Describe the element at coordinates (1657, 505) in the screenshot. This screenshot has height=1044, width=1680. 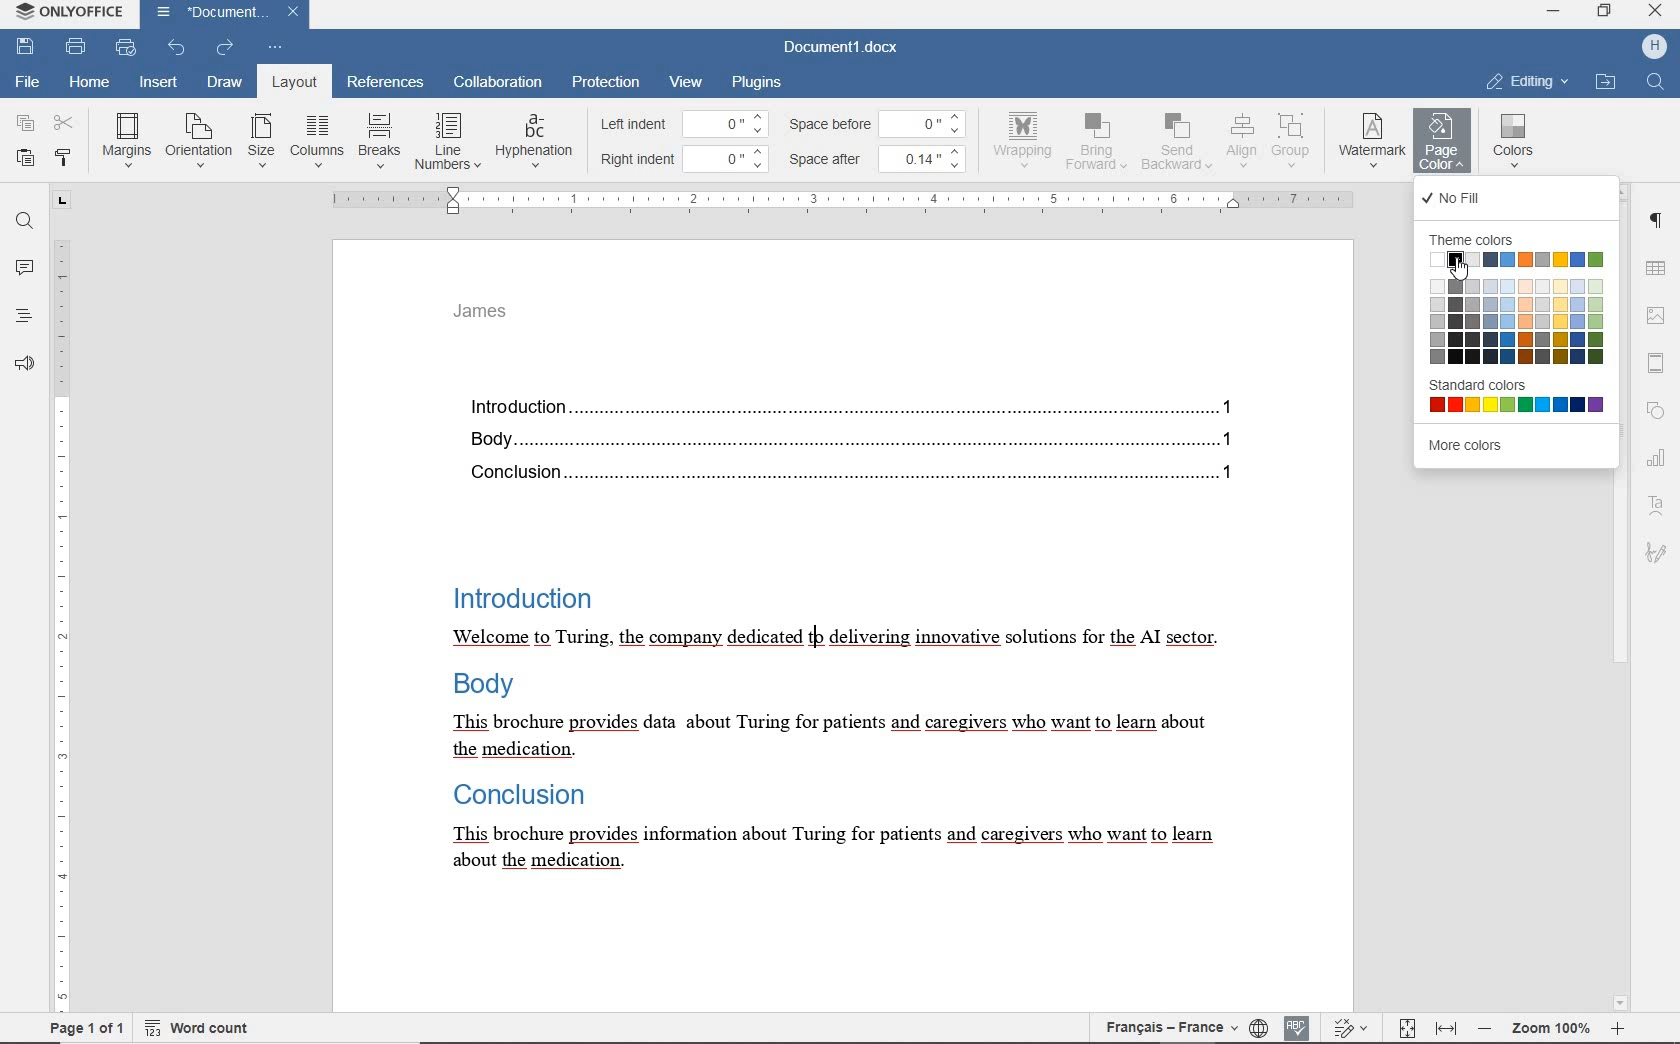
I see `text art` at that location.